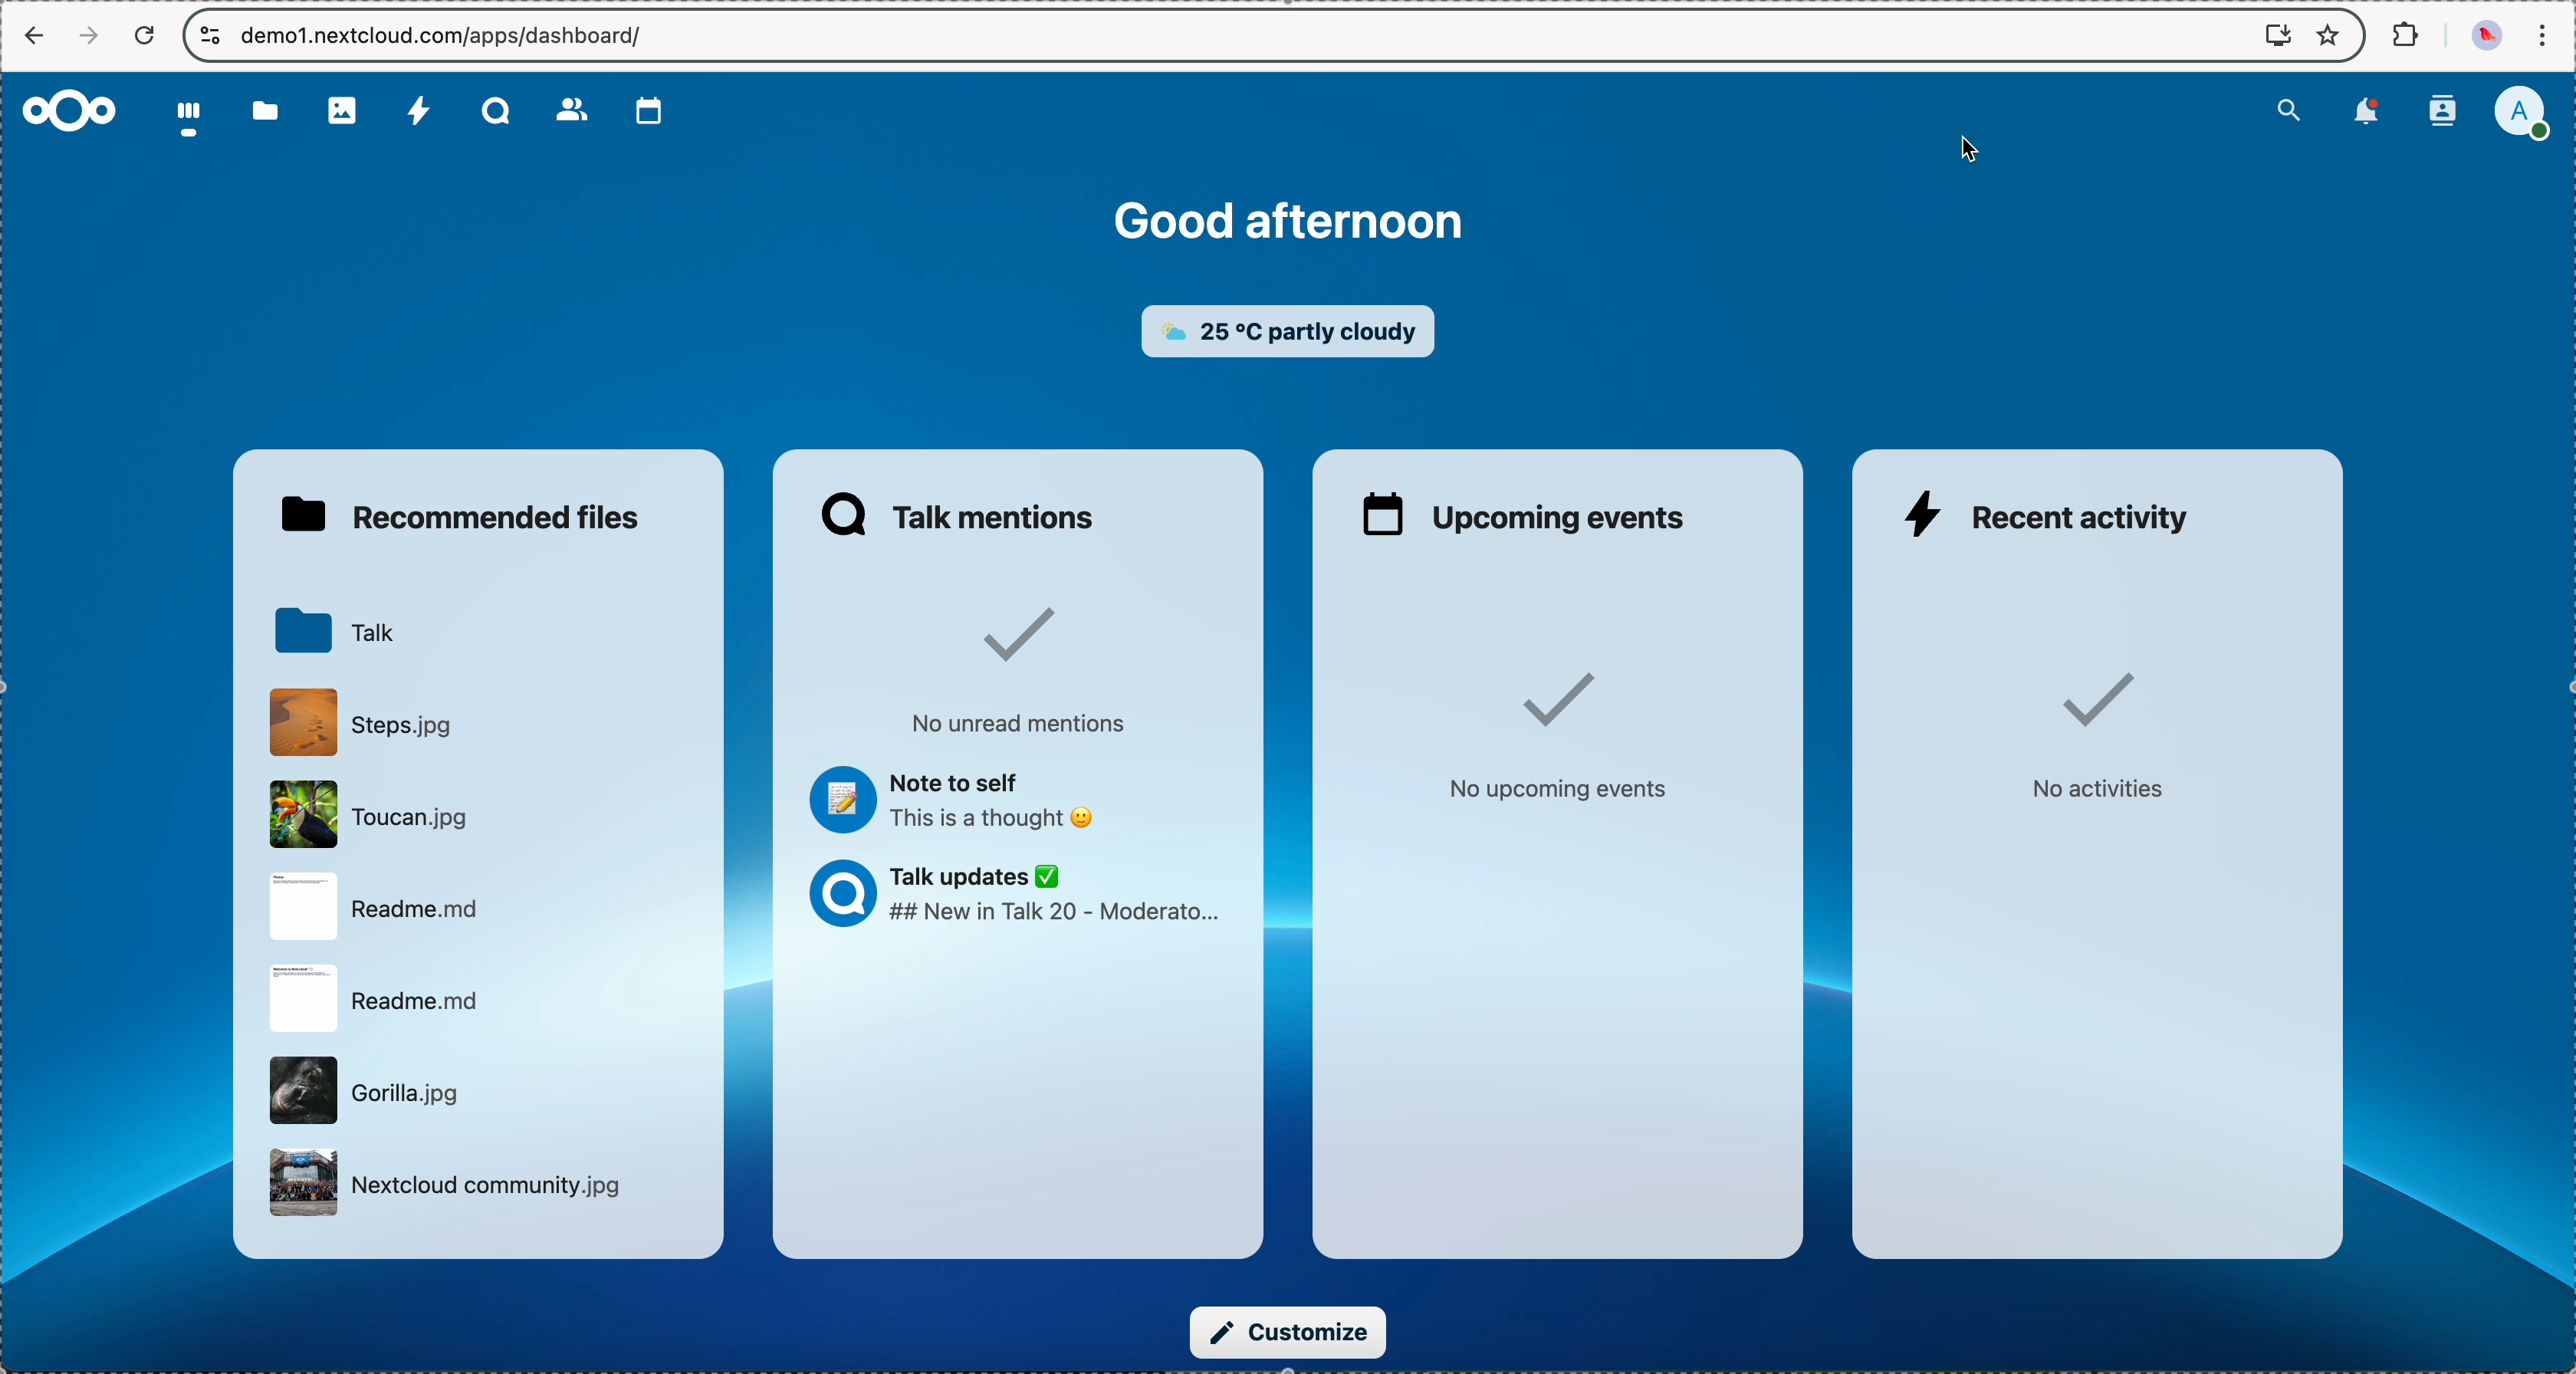 The width and height of the screenshot is (2576, 1374). I want to click on activity, so click(422, 112).